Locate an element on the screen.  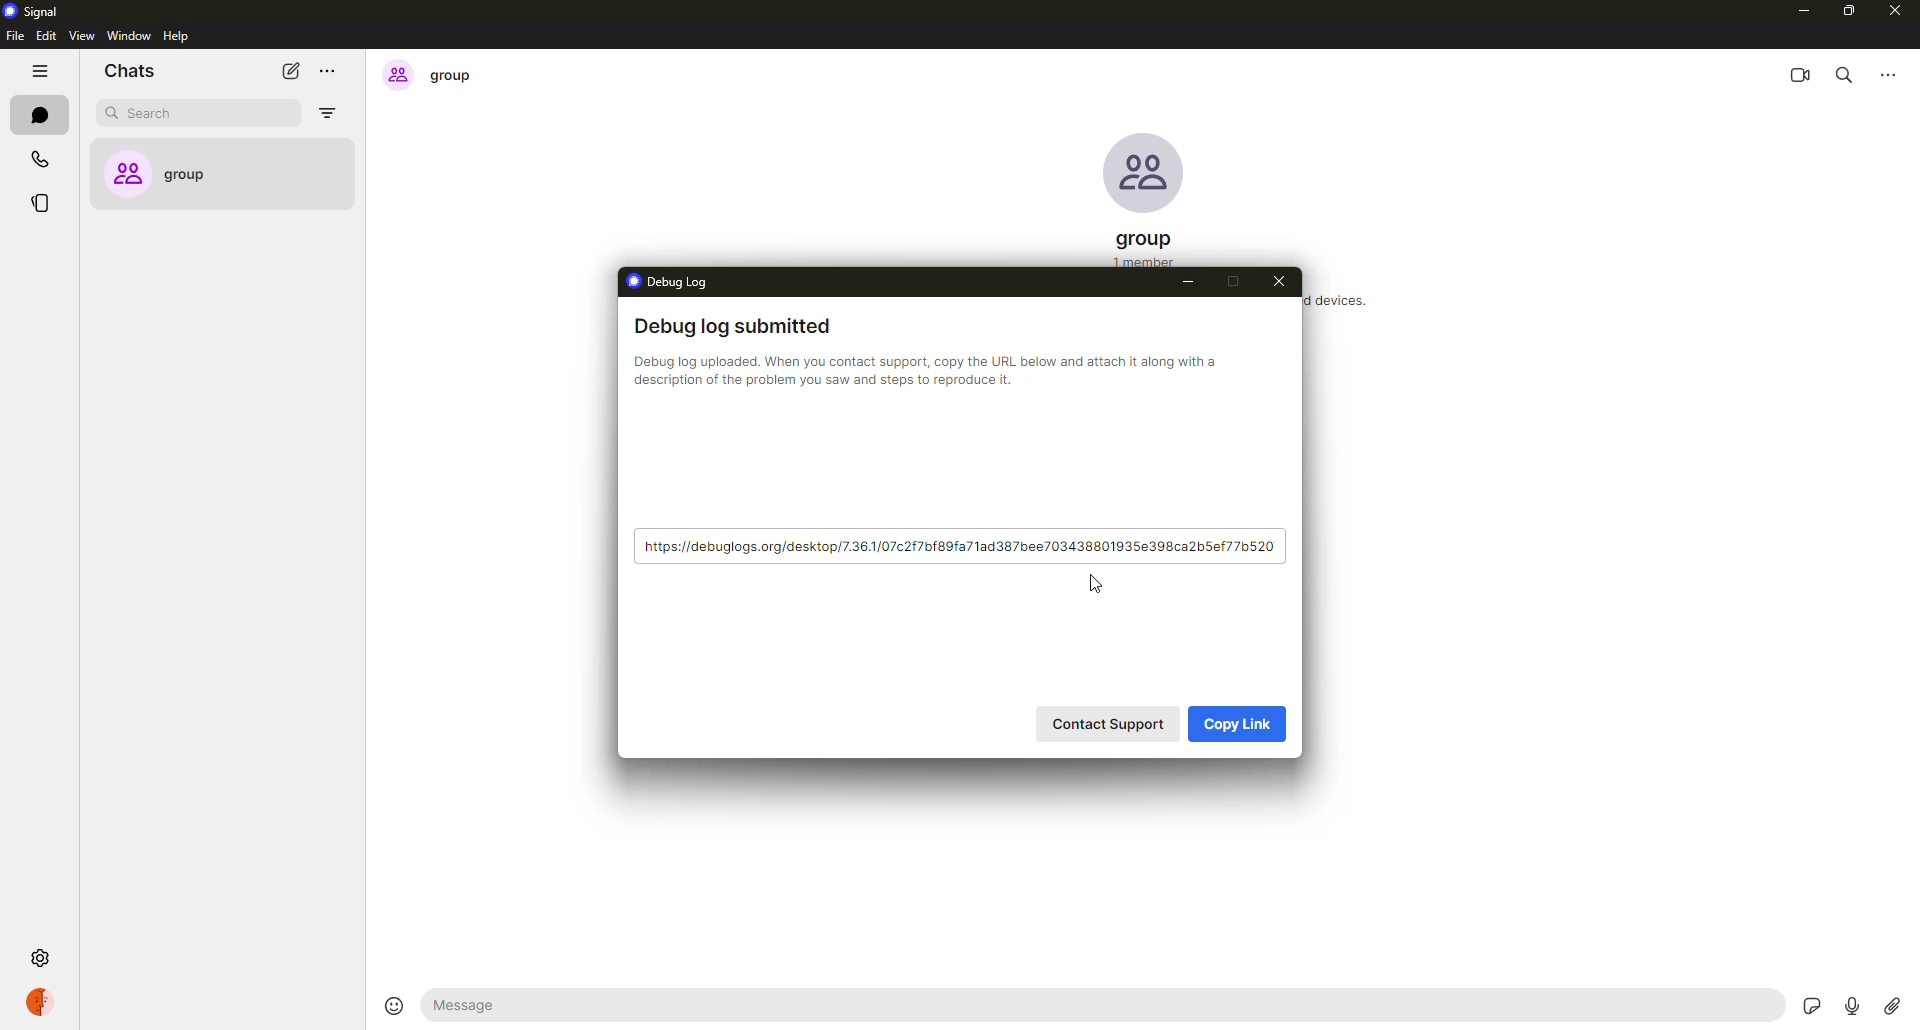
group is located at coordinates (212, 174).